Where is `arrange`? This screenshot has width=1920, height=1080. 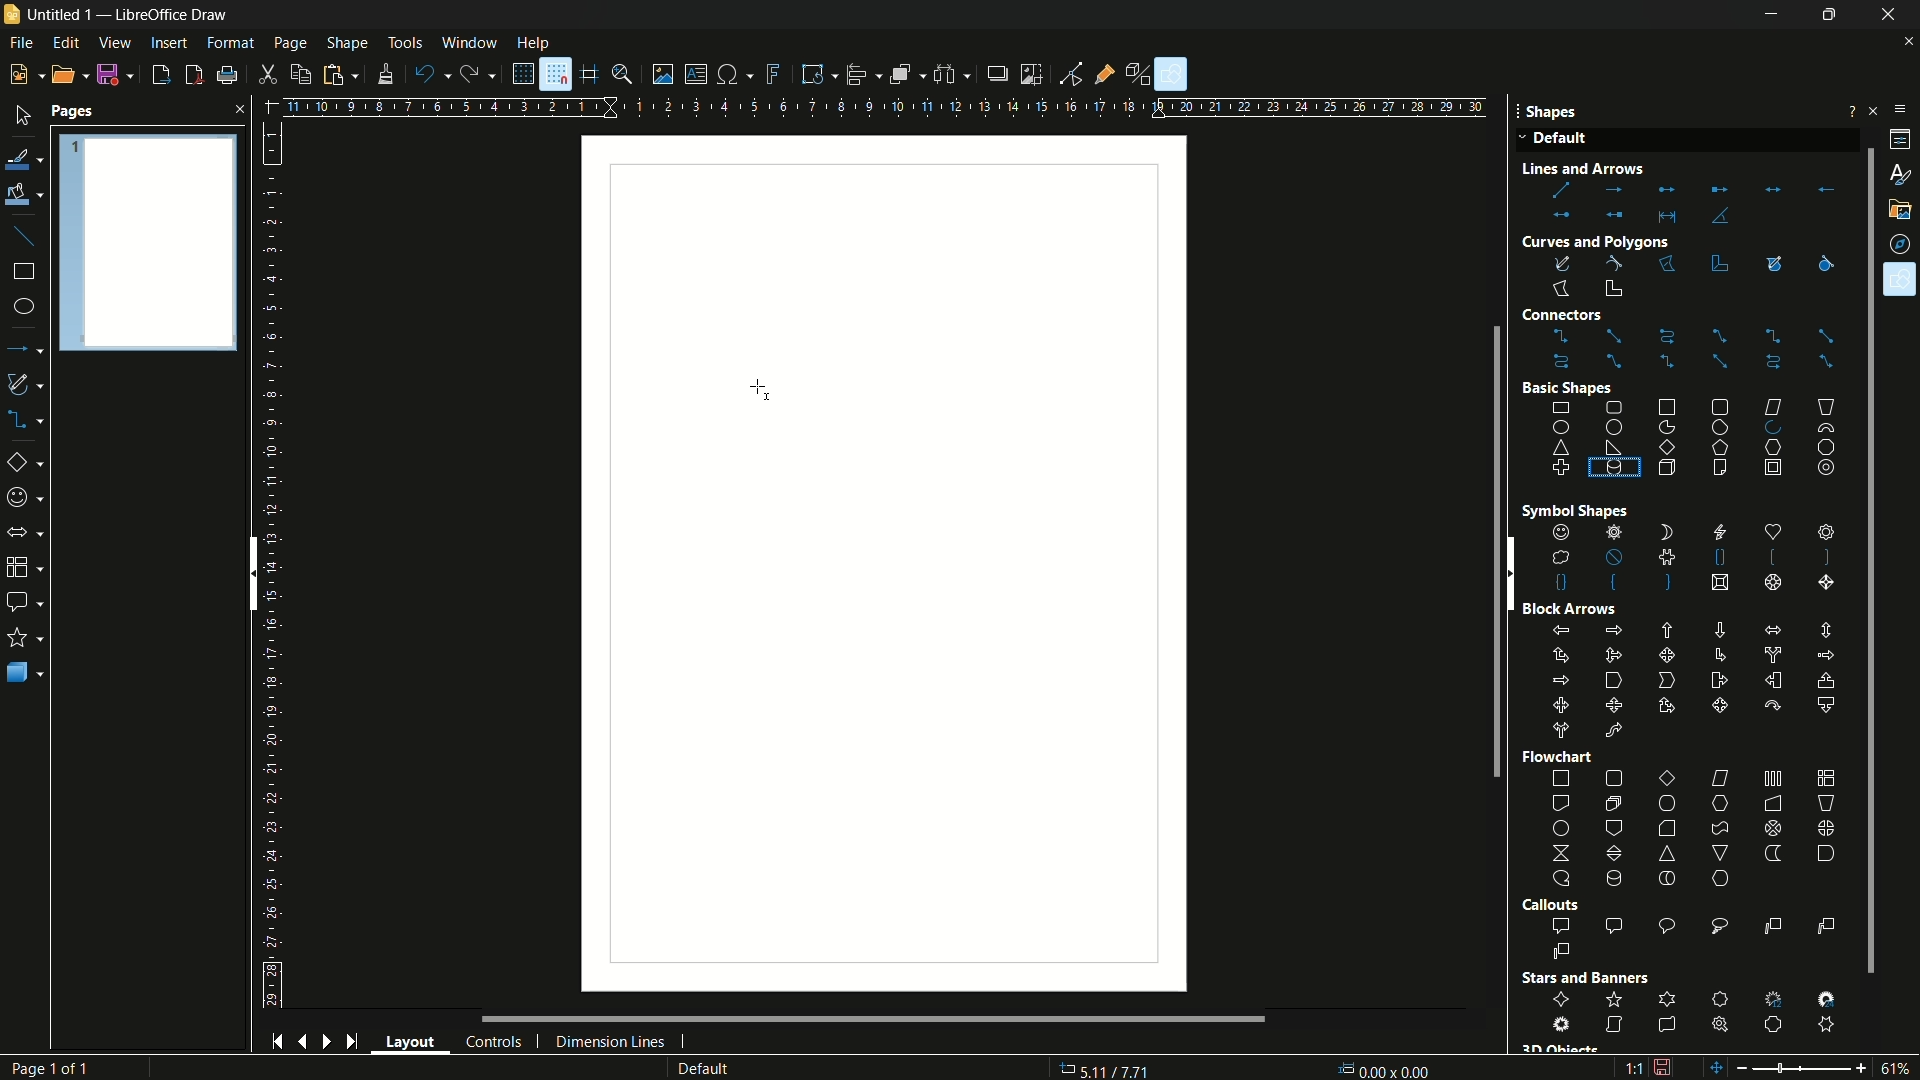
arrange is located at coordinates (907, 76).